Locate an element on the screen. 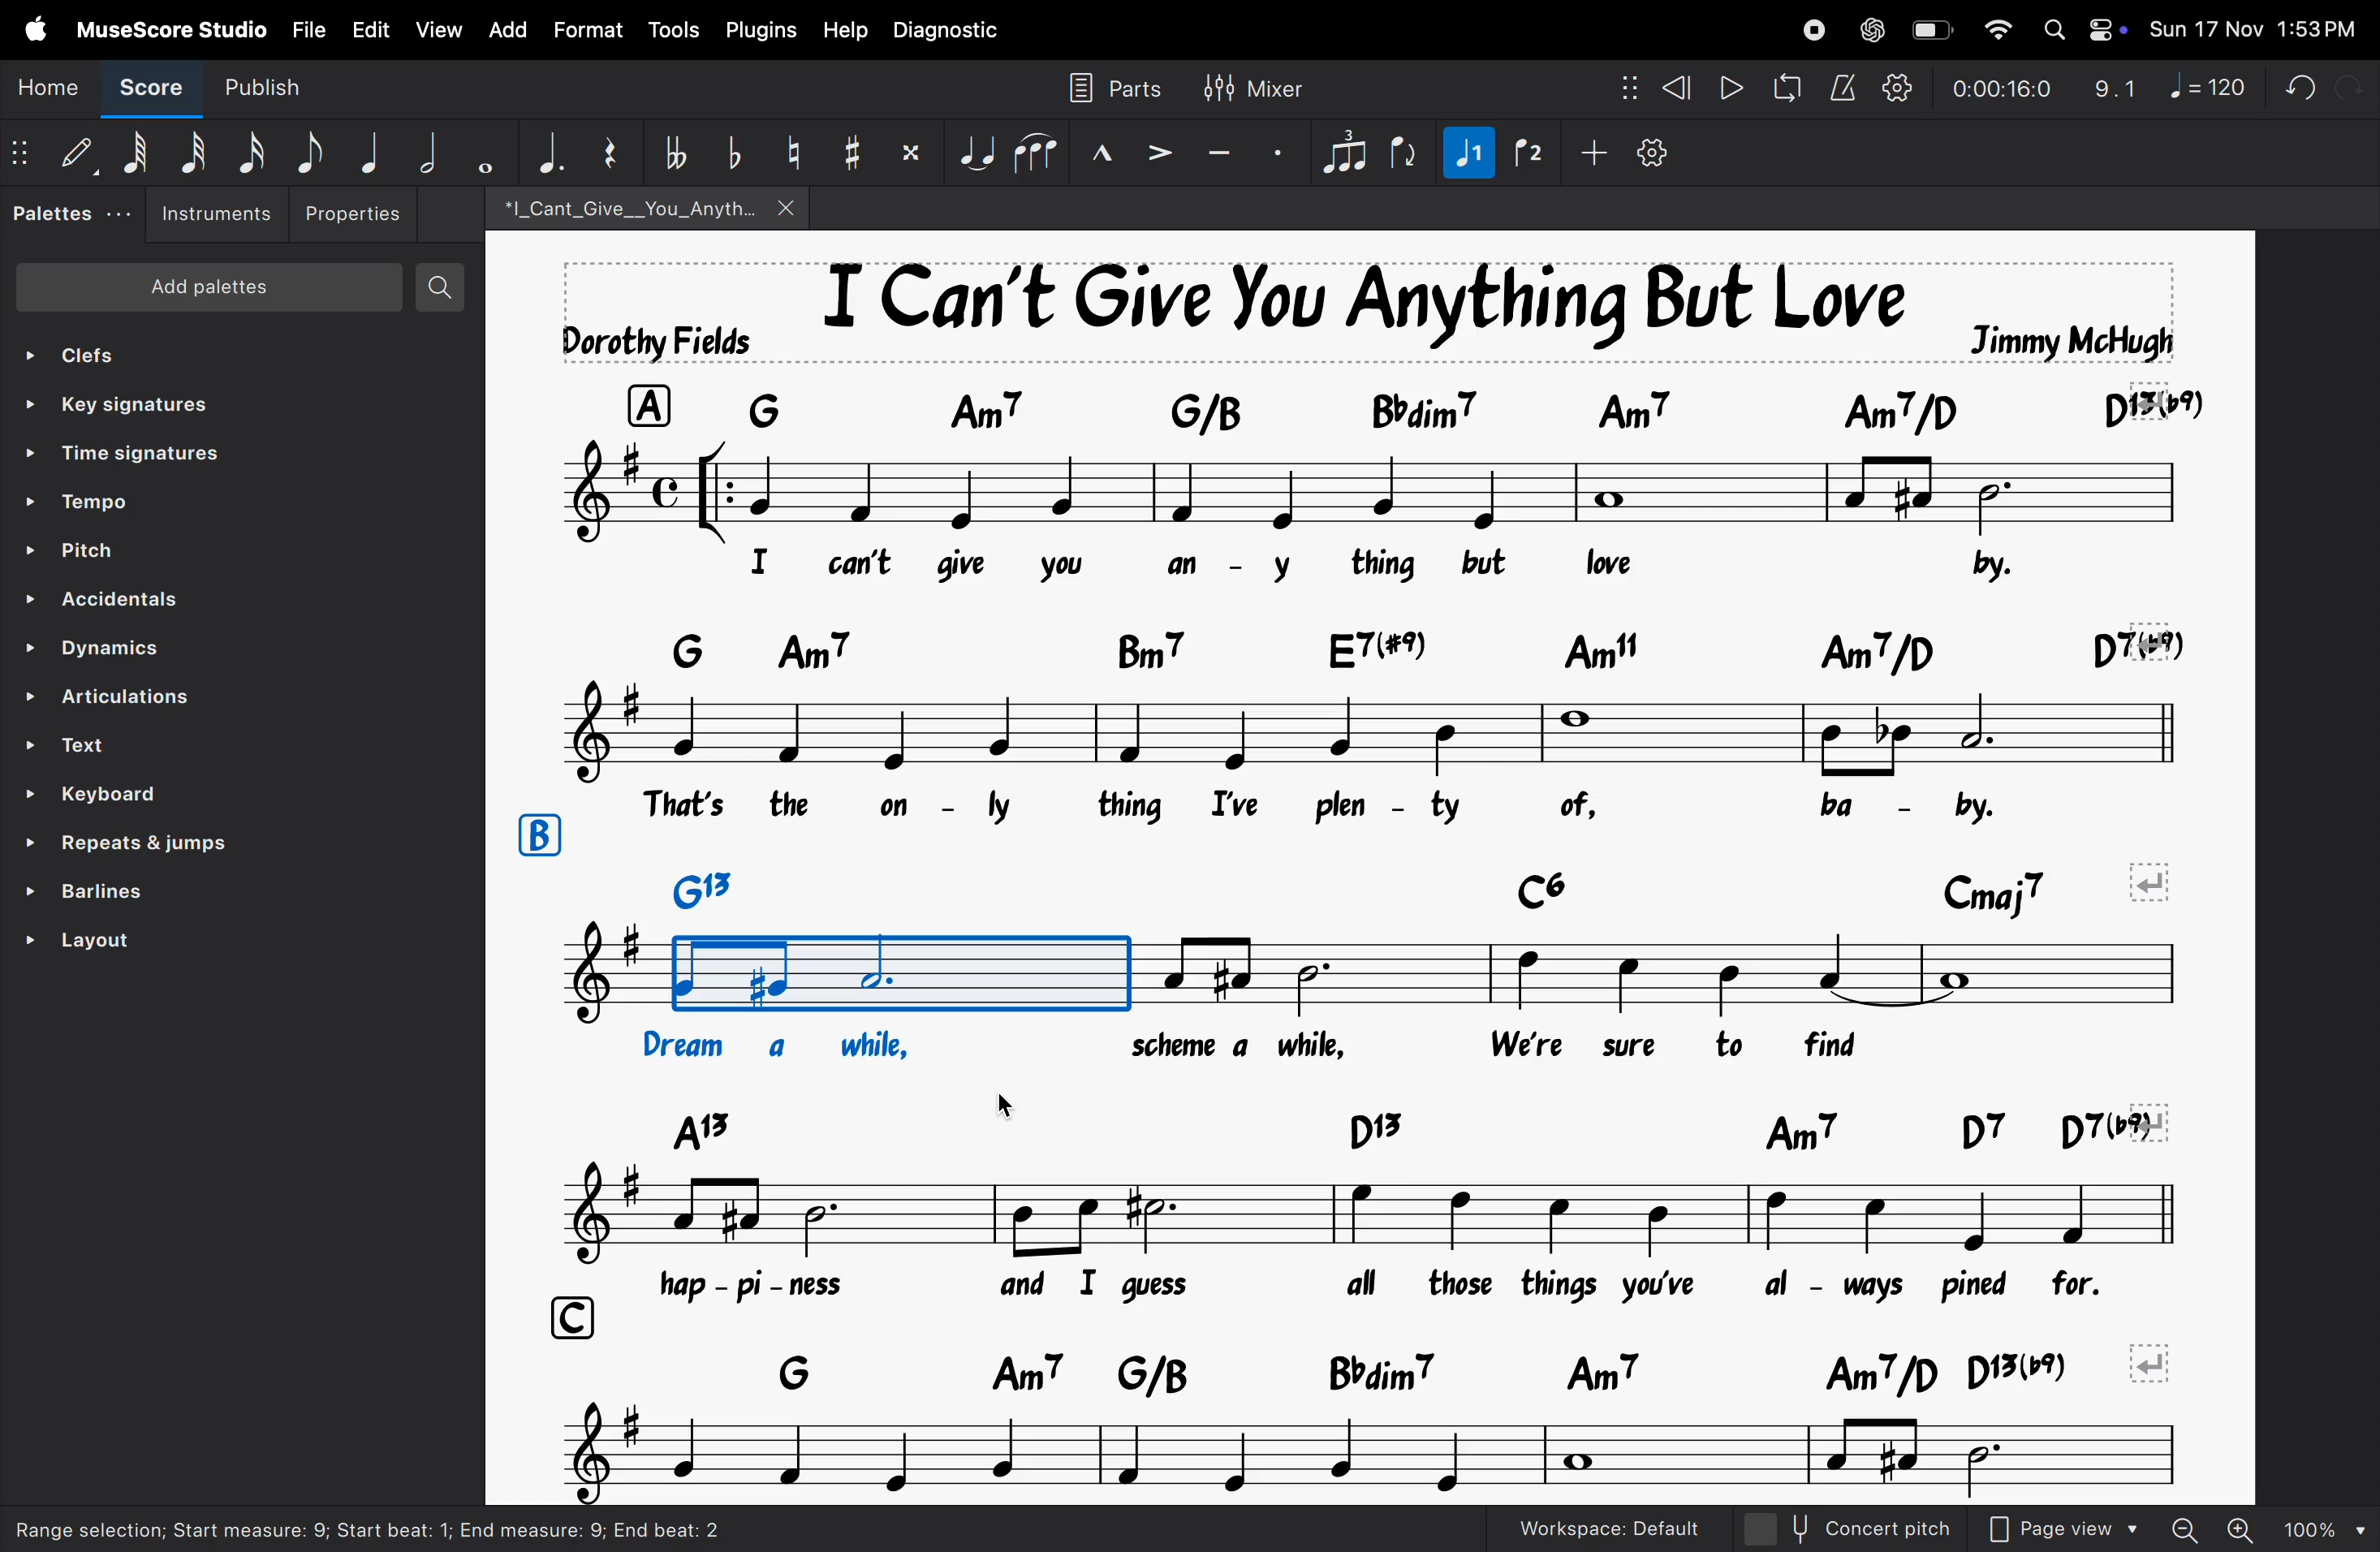  lyrics is located at coordinates (1329, 1048).